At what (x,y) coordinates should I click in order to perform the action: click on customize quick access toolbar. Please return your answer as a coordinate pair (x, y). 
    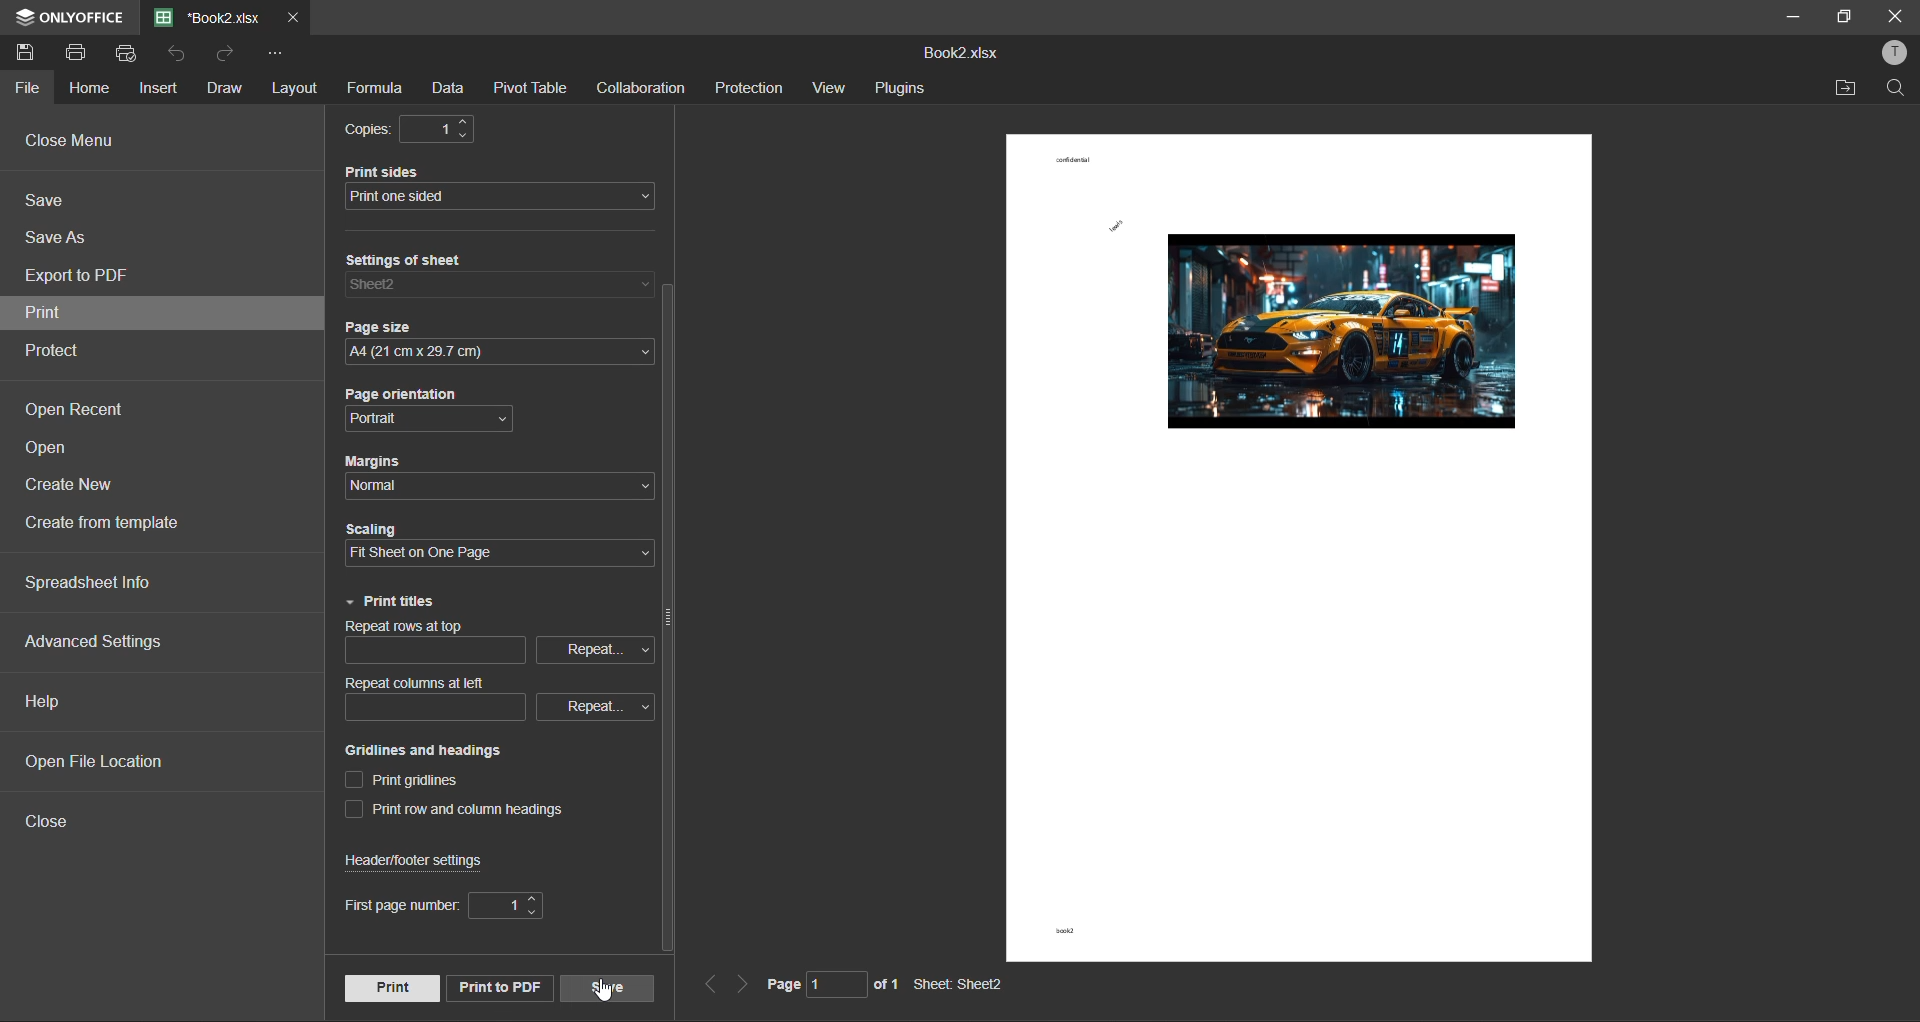
    Looking at the image, I should click on (274, 53).